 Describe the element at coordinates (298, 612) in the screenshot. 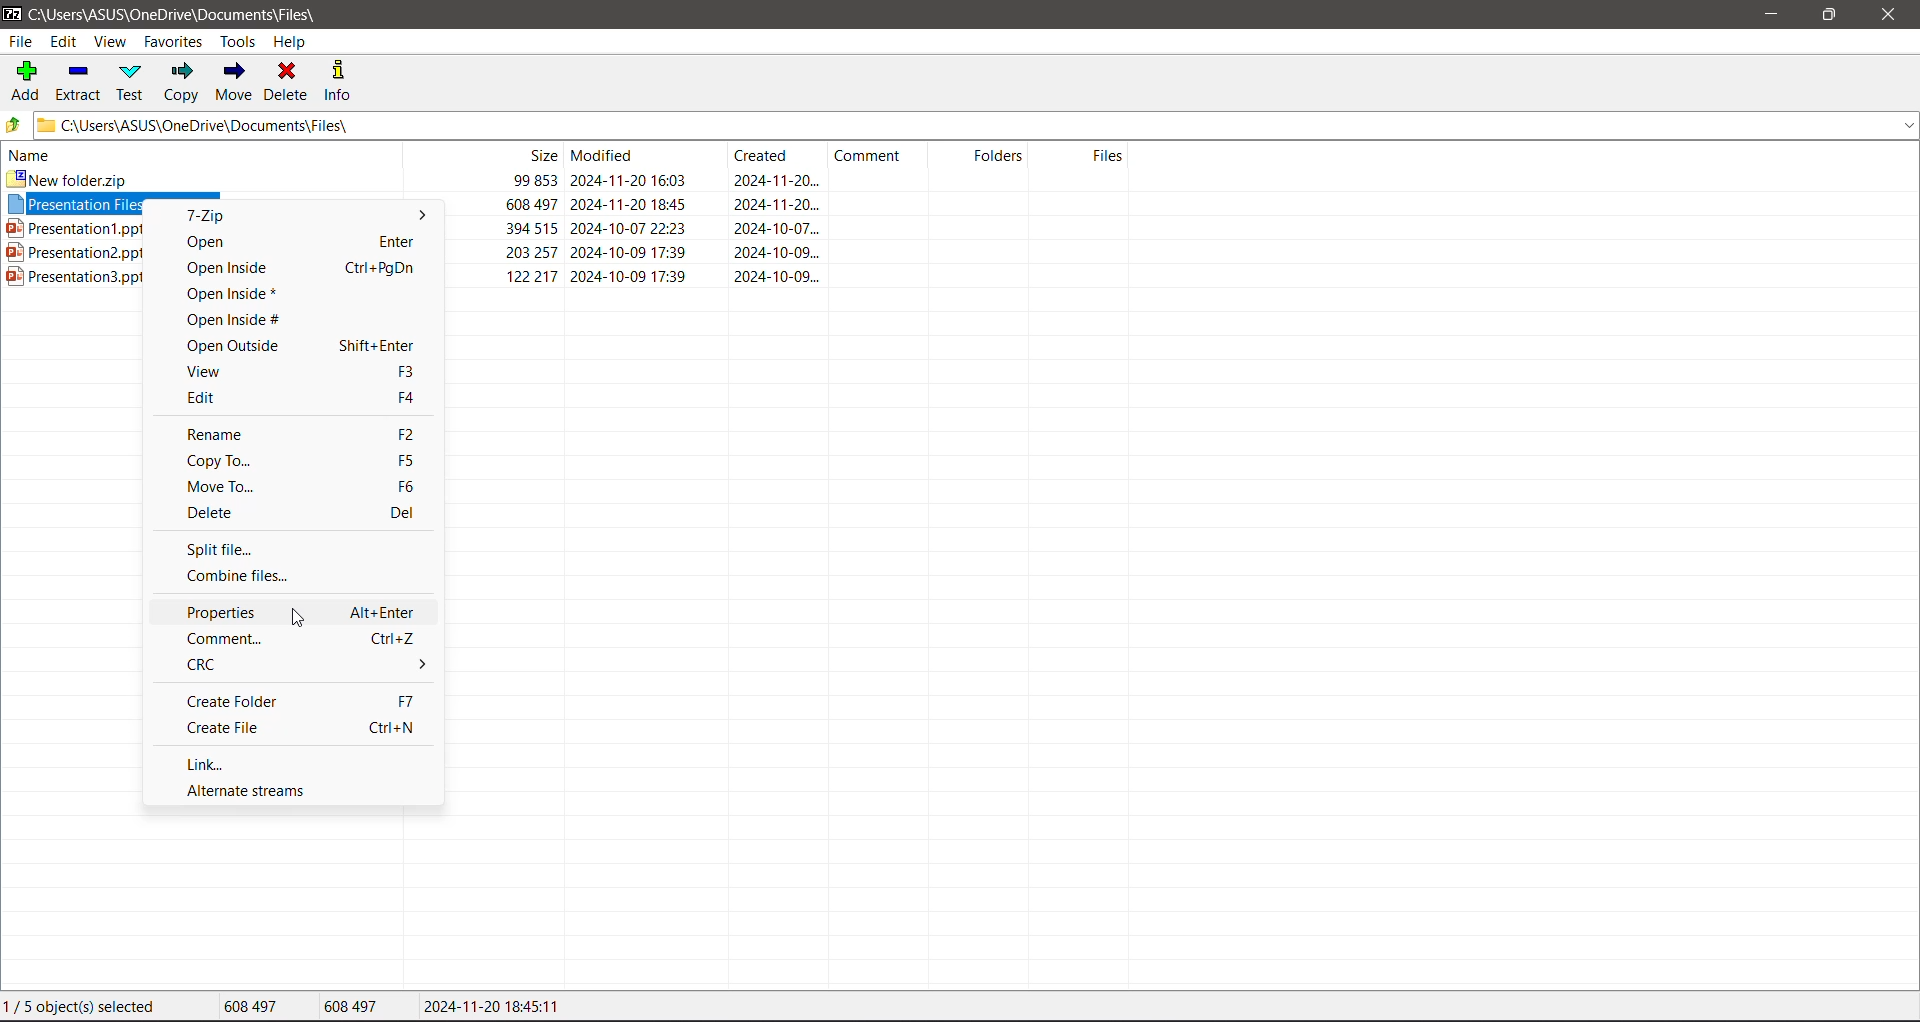

I see `Properties` at that location.